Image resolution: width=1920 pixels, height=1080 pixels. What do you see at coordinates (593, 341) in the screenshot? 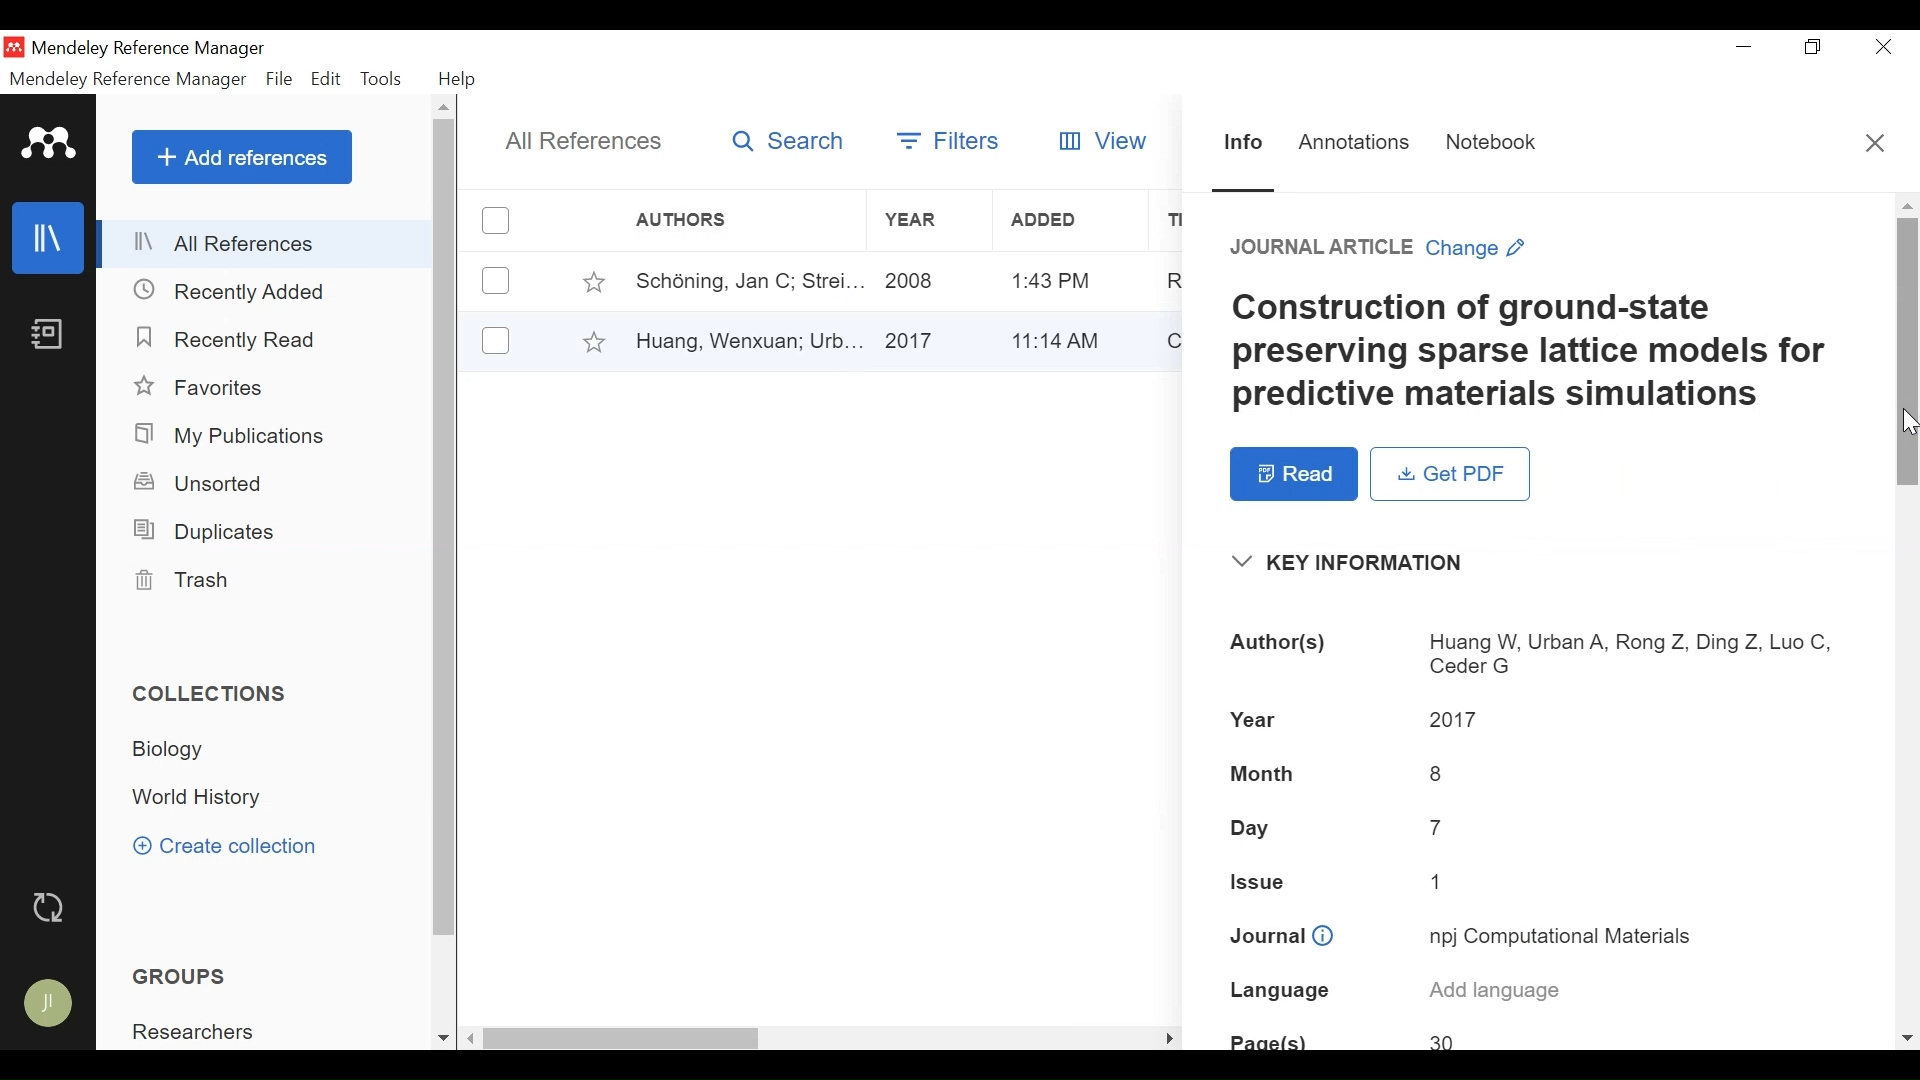
I see `Toggle Favorites` at bounding box center [593, 341].